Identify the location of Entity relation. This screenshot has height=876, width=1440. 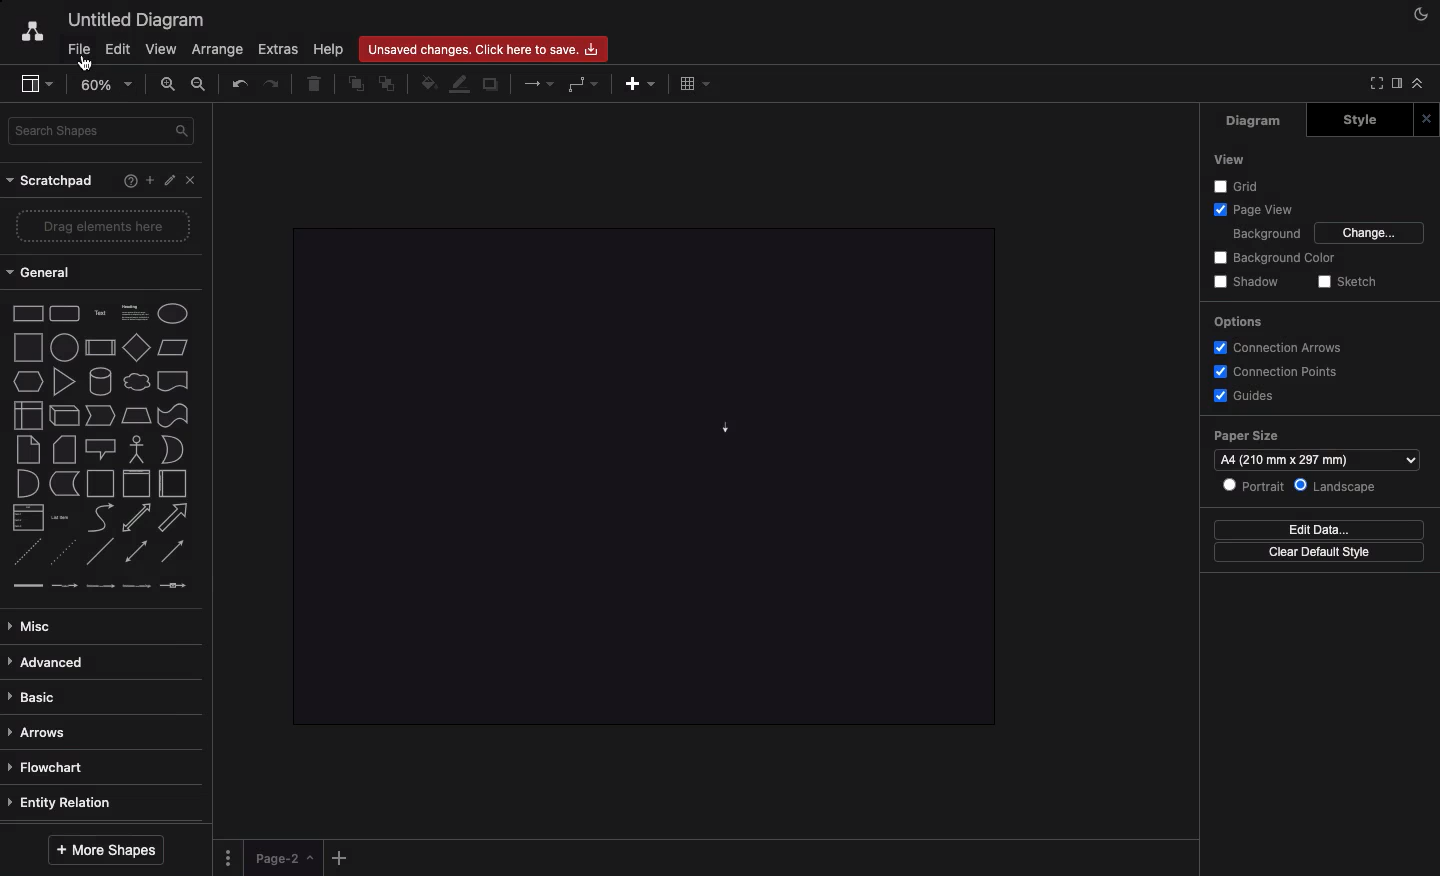
(69, 802).